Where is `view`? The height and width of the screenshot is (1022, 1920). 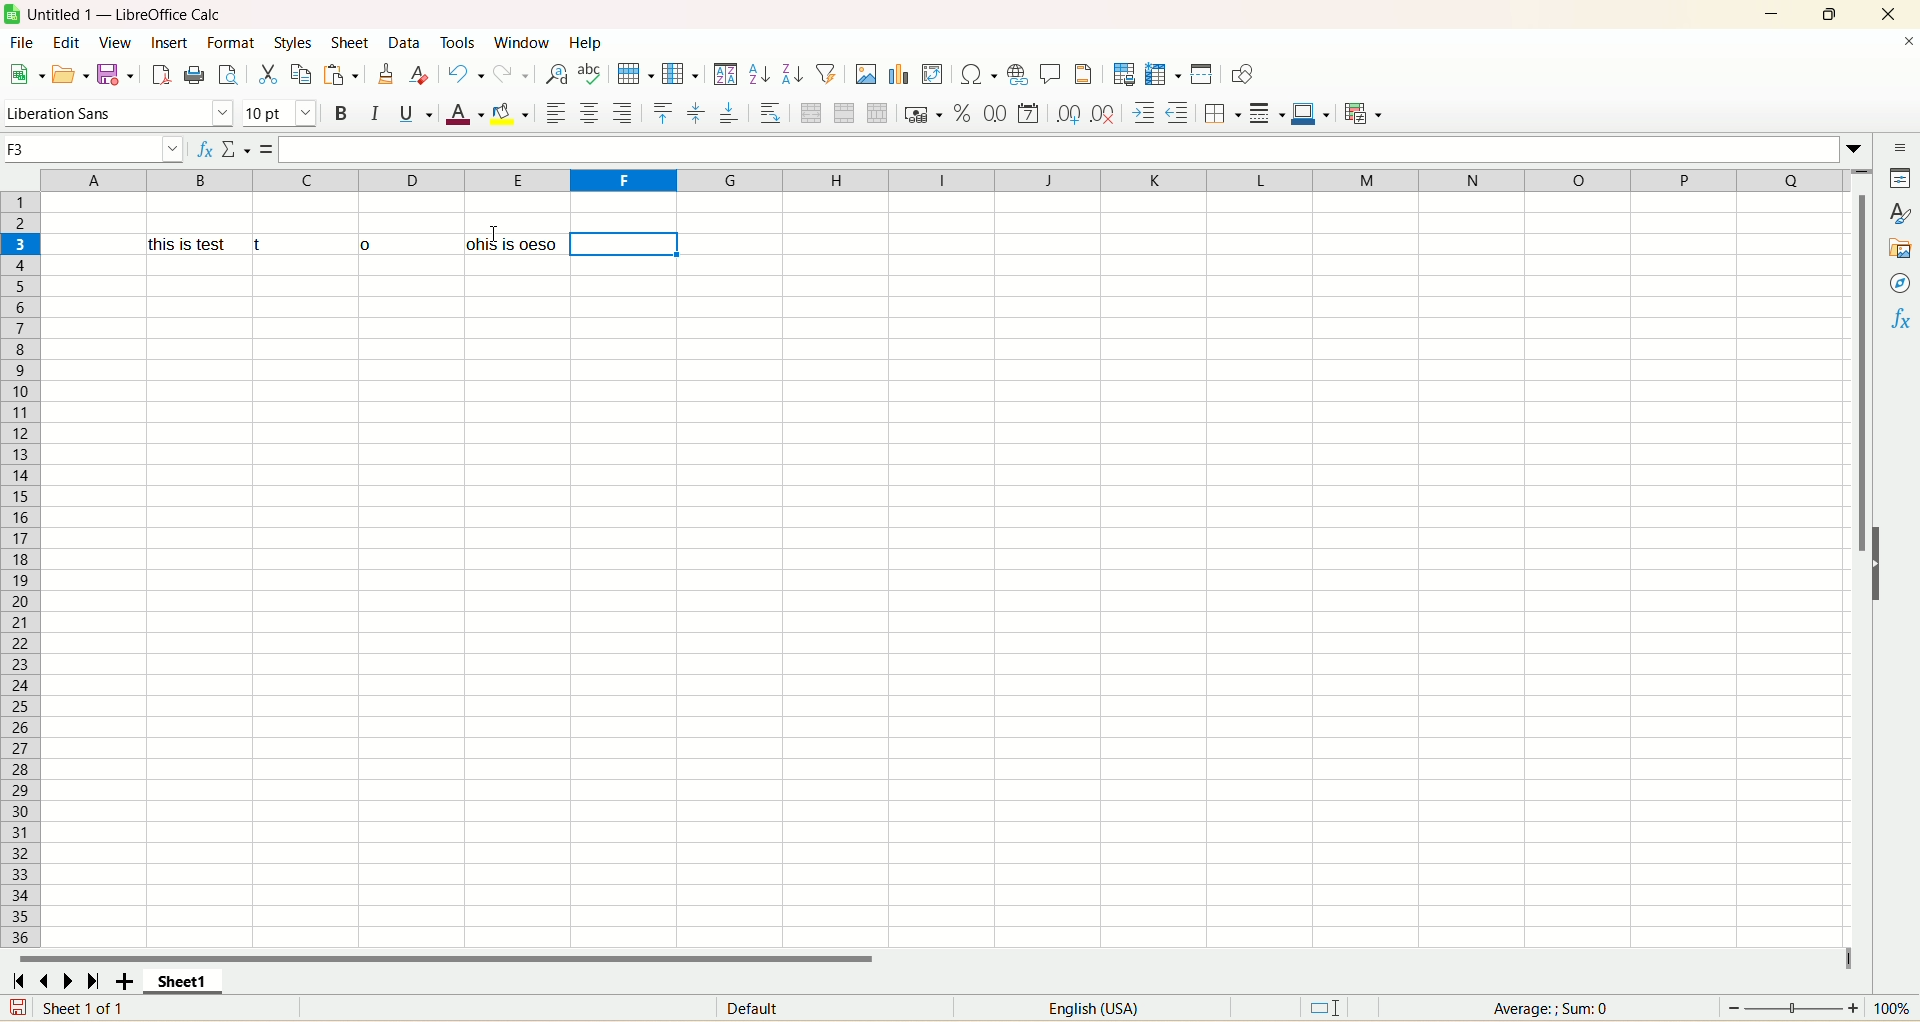 view is located at coordinates (115, 42).